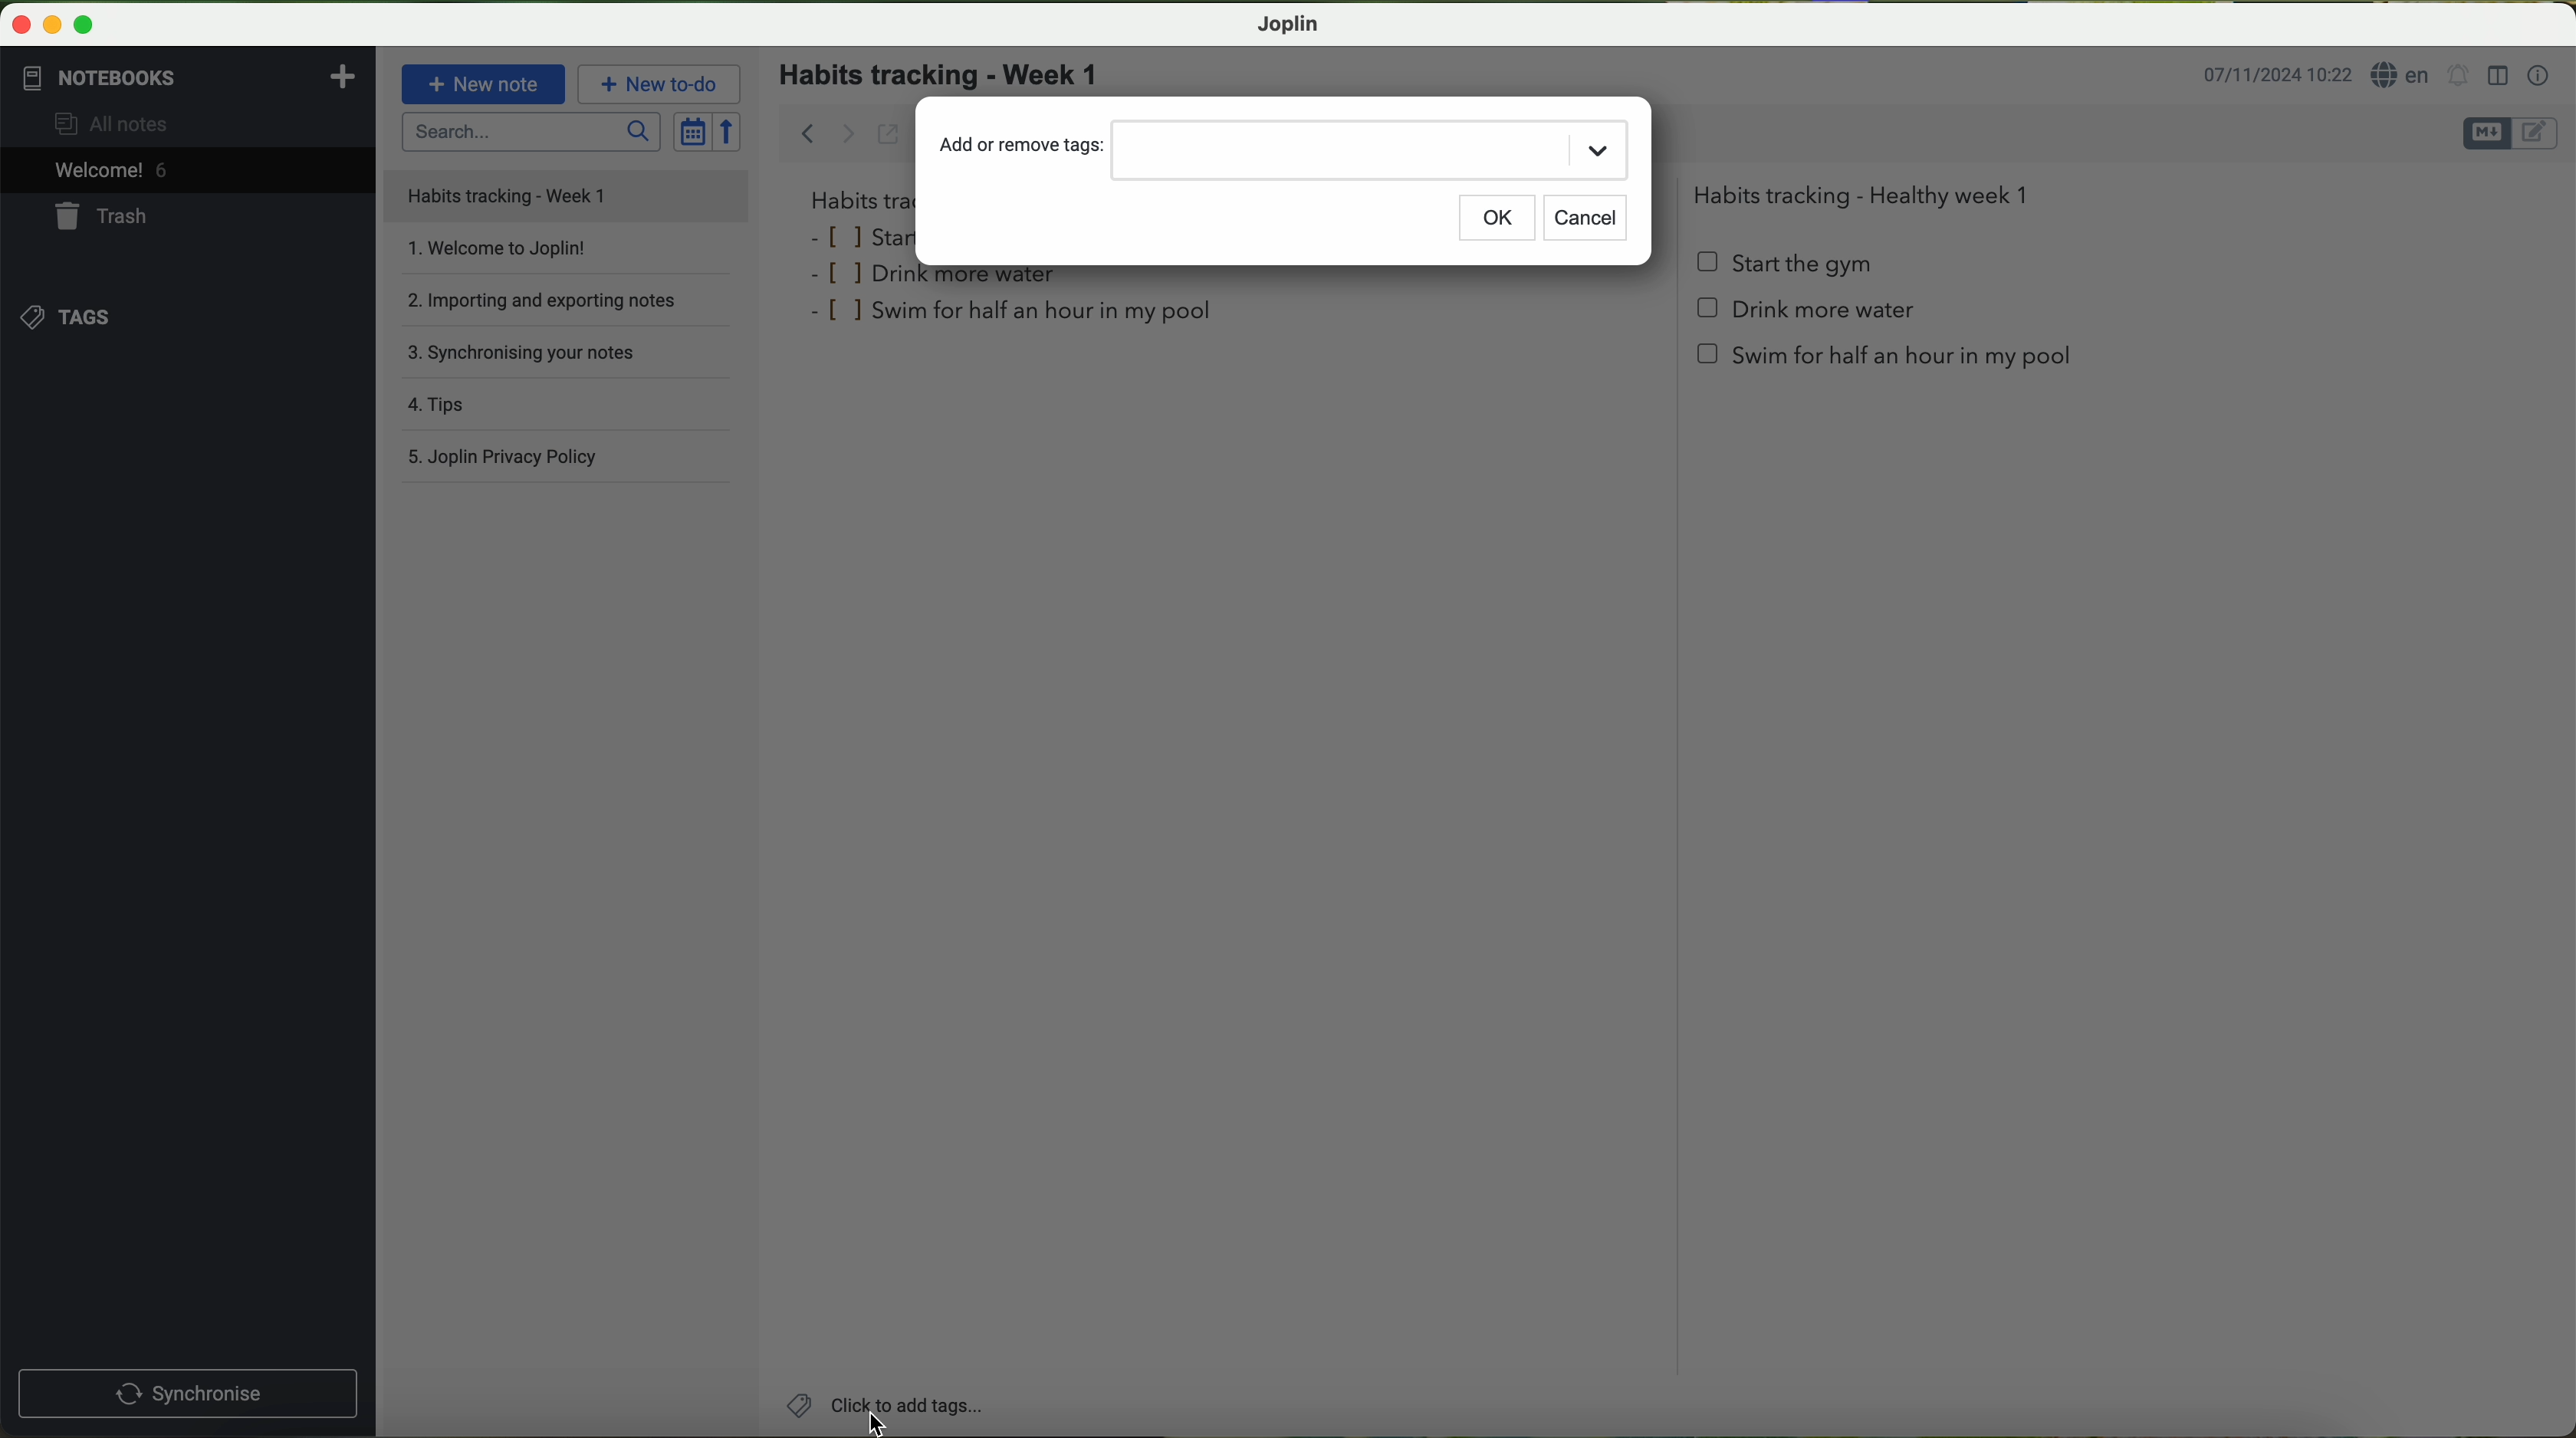 Image resolution: width=2576 pixels, height=1438 pixels. I want to click on synchronising your notes, so click(574, 359).